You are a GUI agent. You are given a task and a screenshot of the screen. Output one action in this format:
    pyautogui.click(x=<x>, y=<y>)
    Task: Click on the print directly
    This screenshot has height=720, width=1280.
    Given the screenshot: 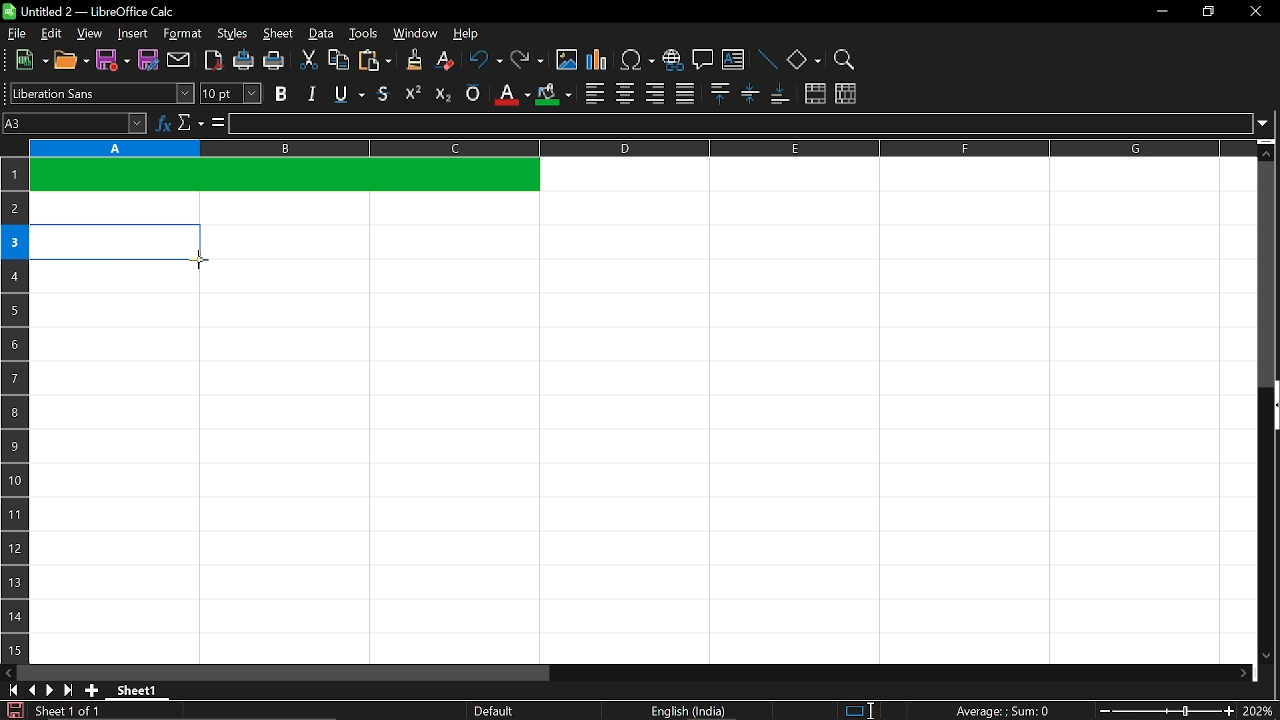 What is the action you would take?
    pyautogui.click(x=242, y=61)
    